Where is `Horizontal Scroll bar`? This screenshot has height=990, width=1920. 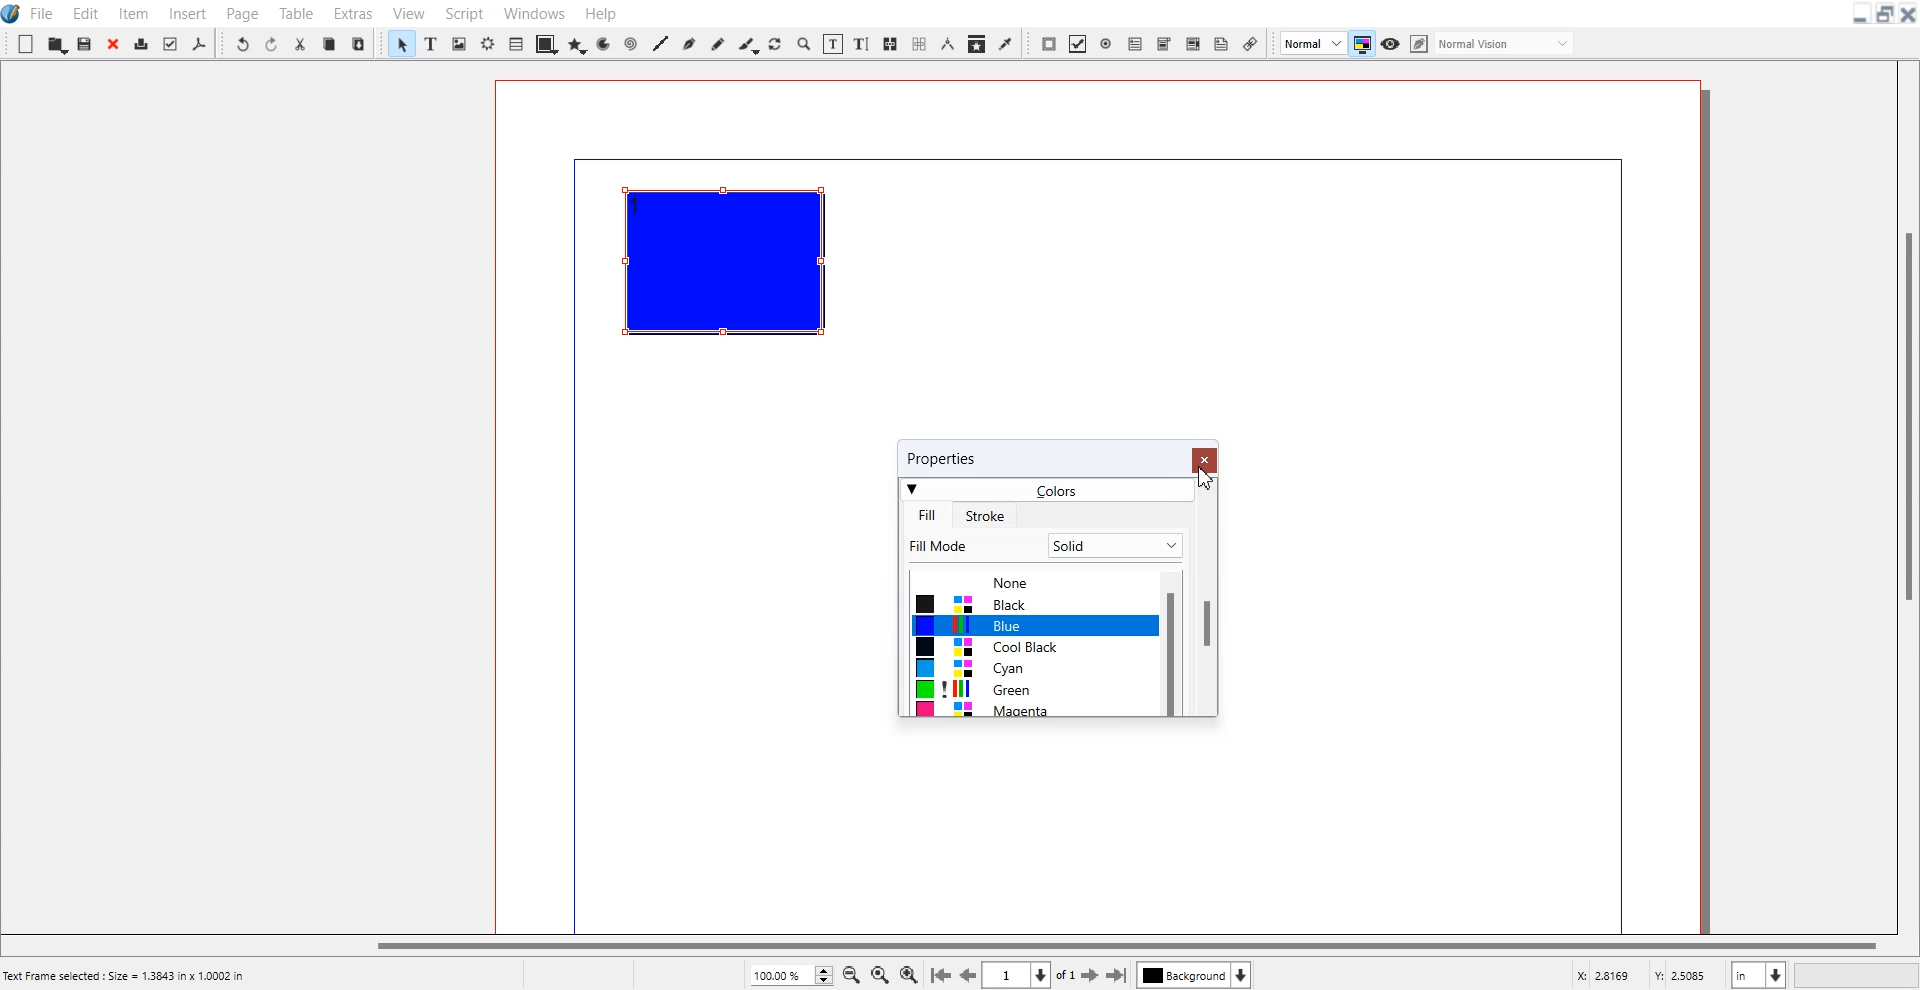
Horizontal Scroll bar is located at coordinates (944, 947).